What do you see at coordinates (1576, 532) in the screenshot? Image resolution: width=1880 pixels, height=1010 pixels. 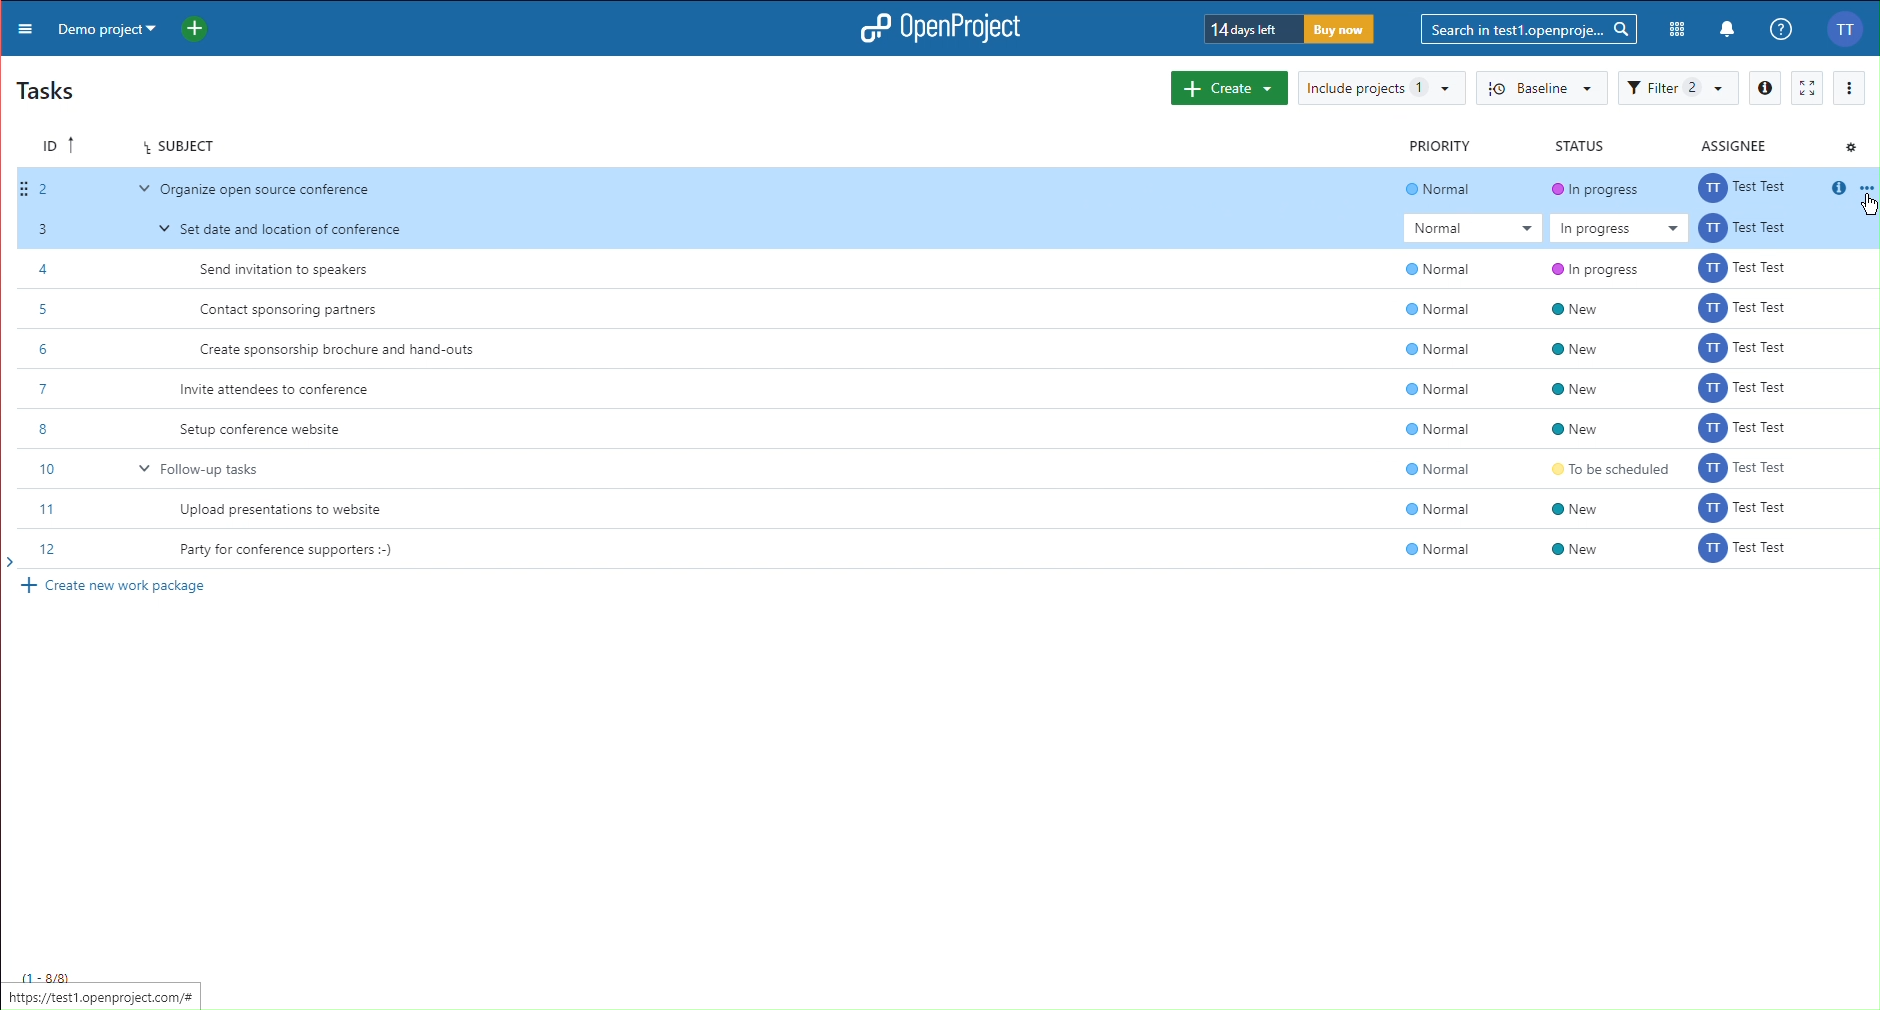 I see `new` at bounding box center [1576, 532].